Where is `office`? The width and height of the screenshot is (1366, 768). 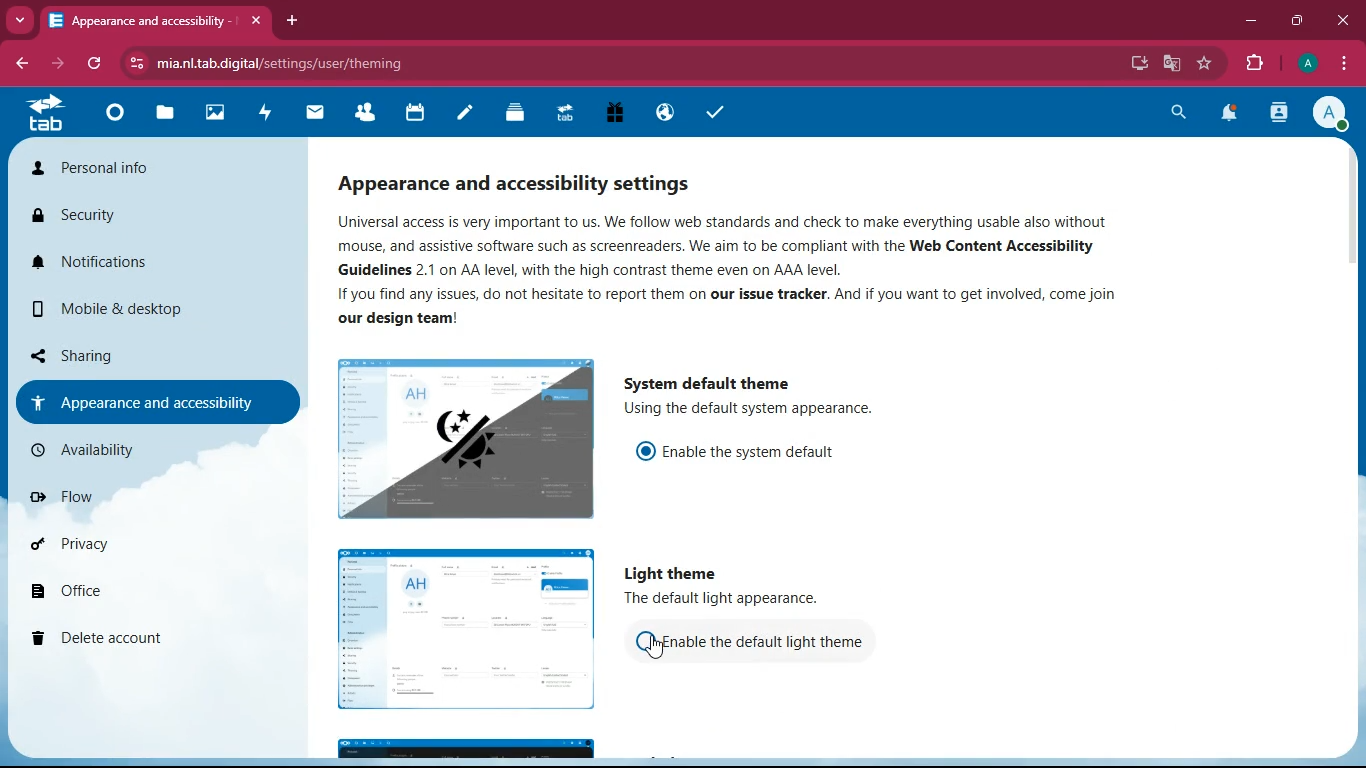 office is located at coordinates (145, 591).